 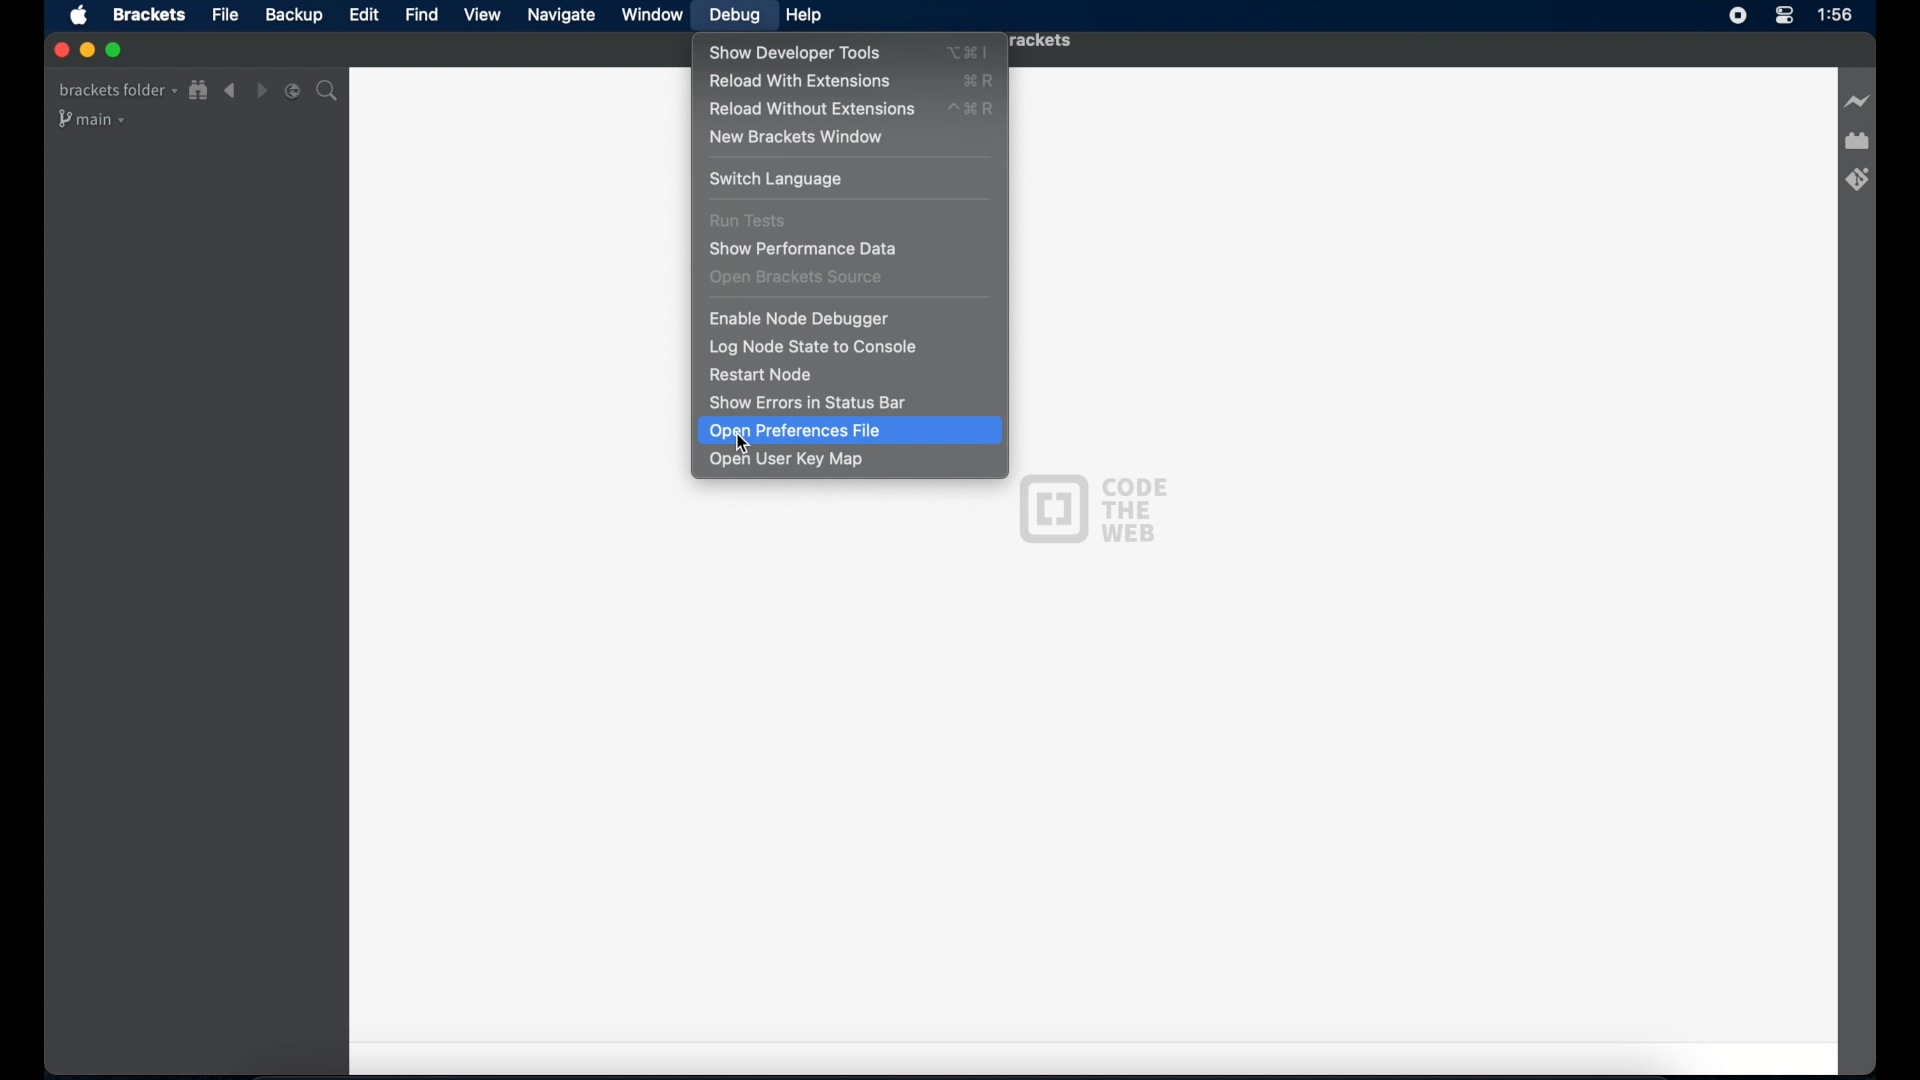 I want to click on bracket  git extensions, so click(x=1859, y=179).